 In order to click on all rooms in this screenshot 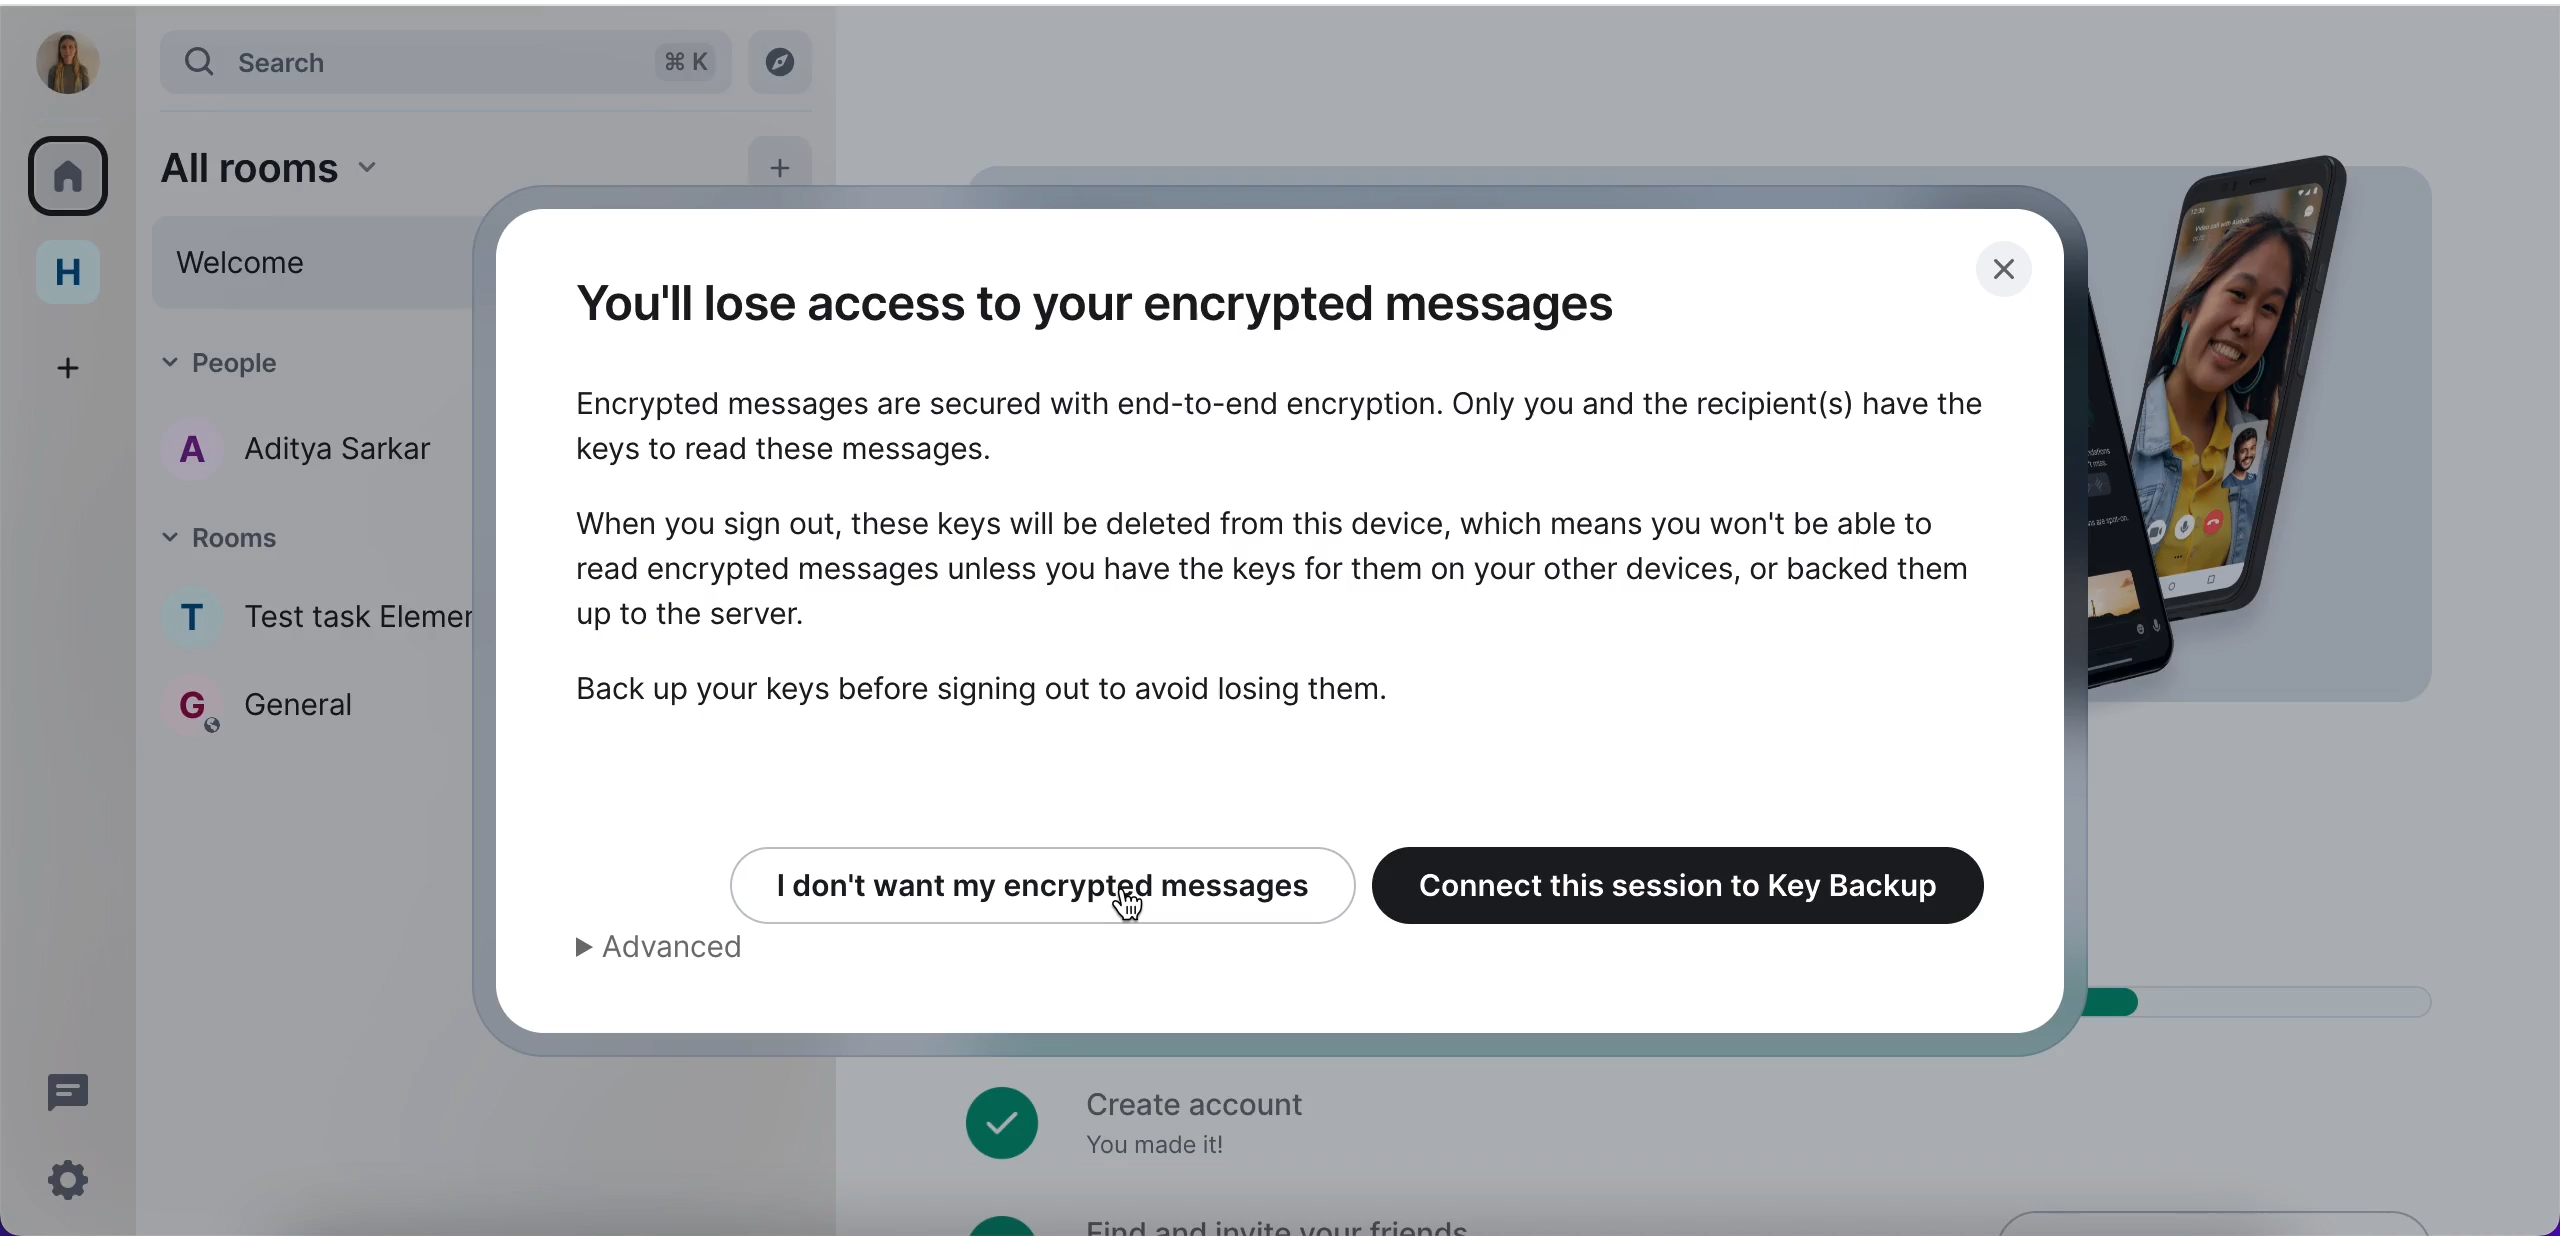, I will do `click(434, 164)`.